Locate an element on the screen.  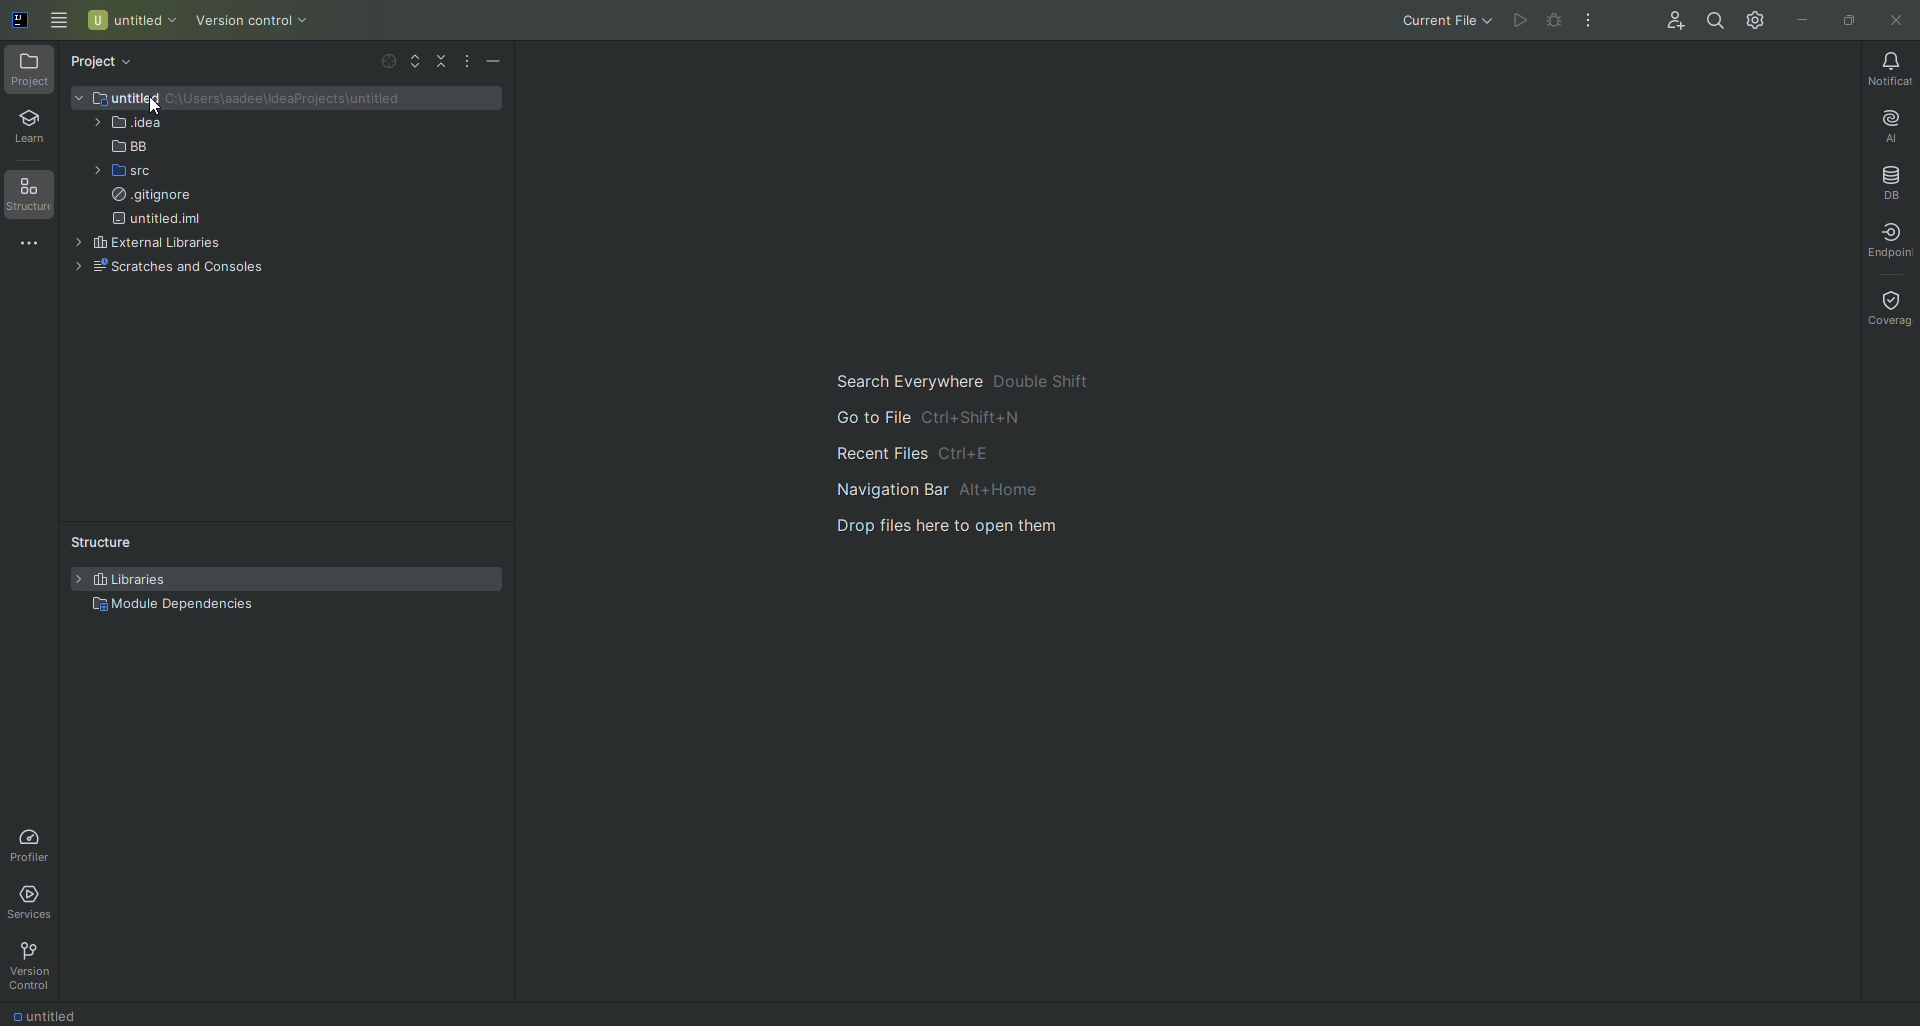
More Actions is located at coordinates (1587, 21).